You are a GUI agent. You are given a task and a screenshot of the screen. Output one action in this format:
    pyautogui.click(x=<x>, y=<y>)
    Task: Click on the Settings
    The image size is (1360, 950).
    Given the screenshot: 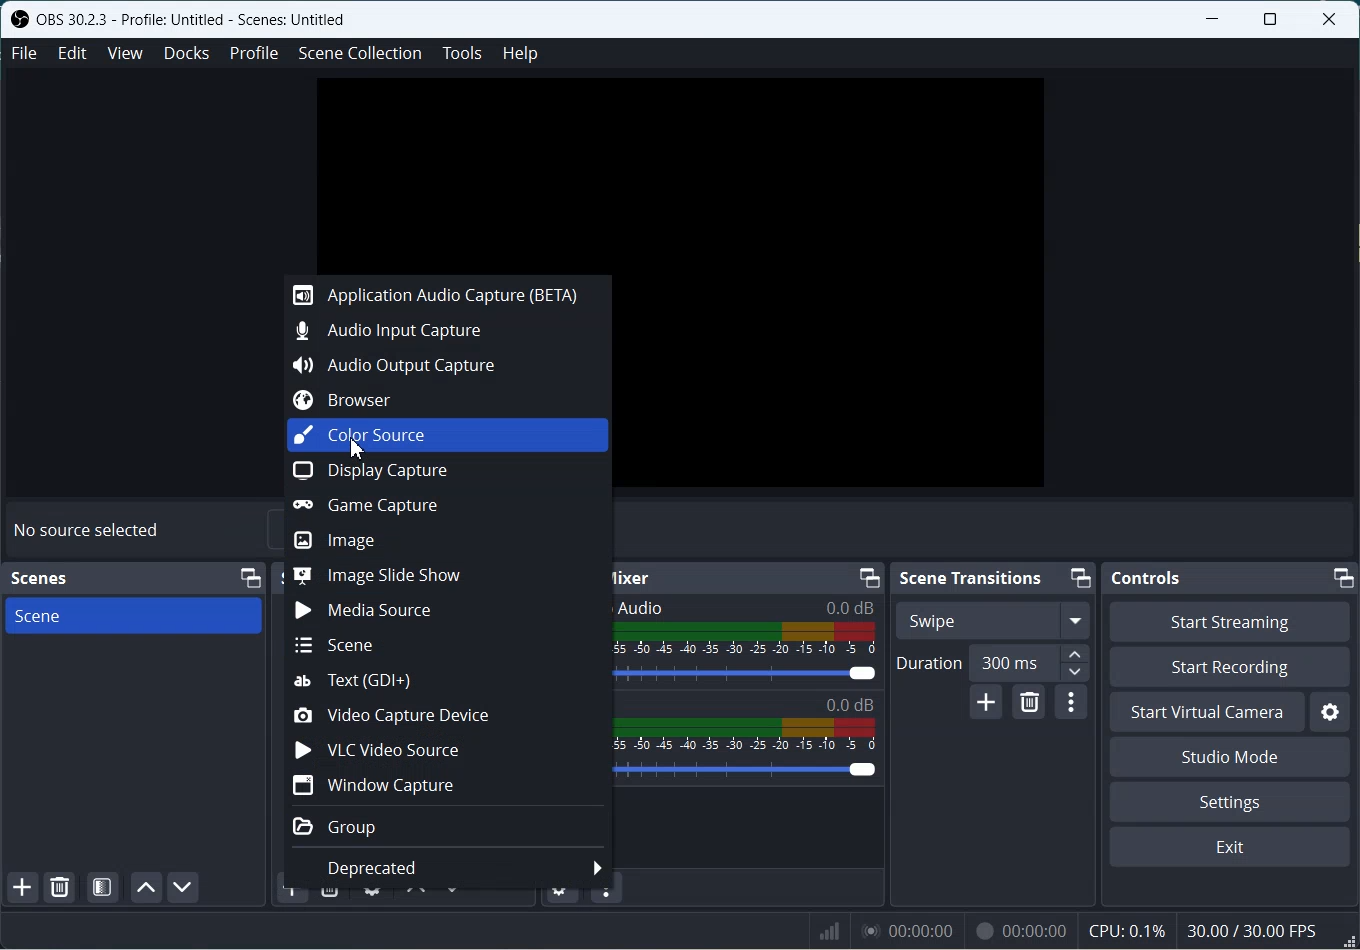 What is the action you would take?
    pyautogui.click(x=1228, y=801)
    